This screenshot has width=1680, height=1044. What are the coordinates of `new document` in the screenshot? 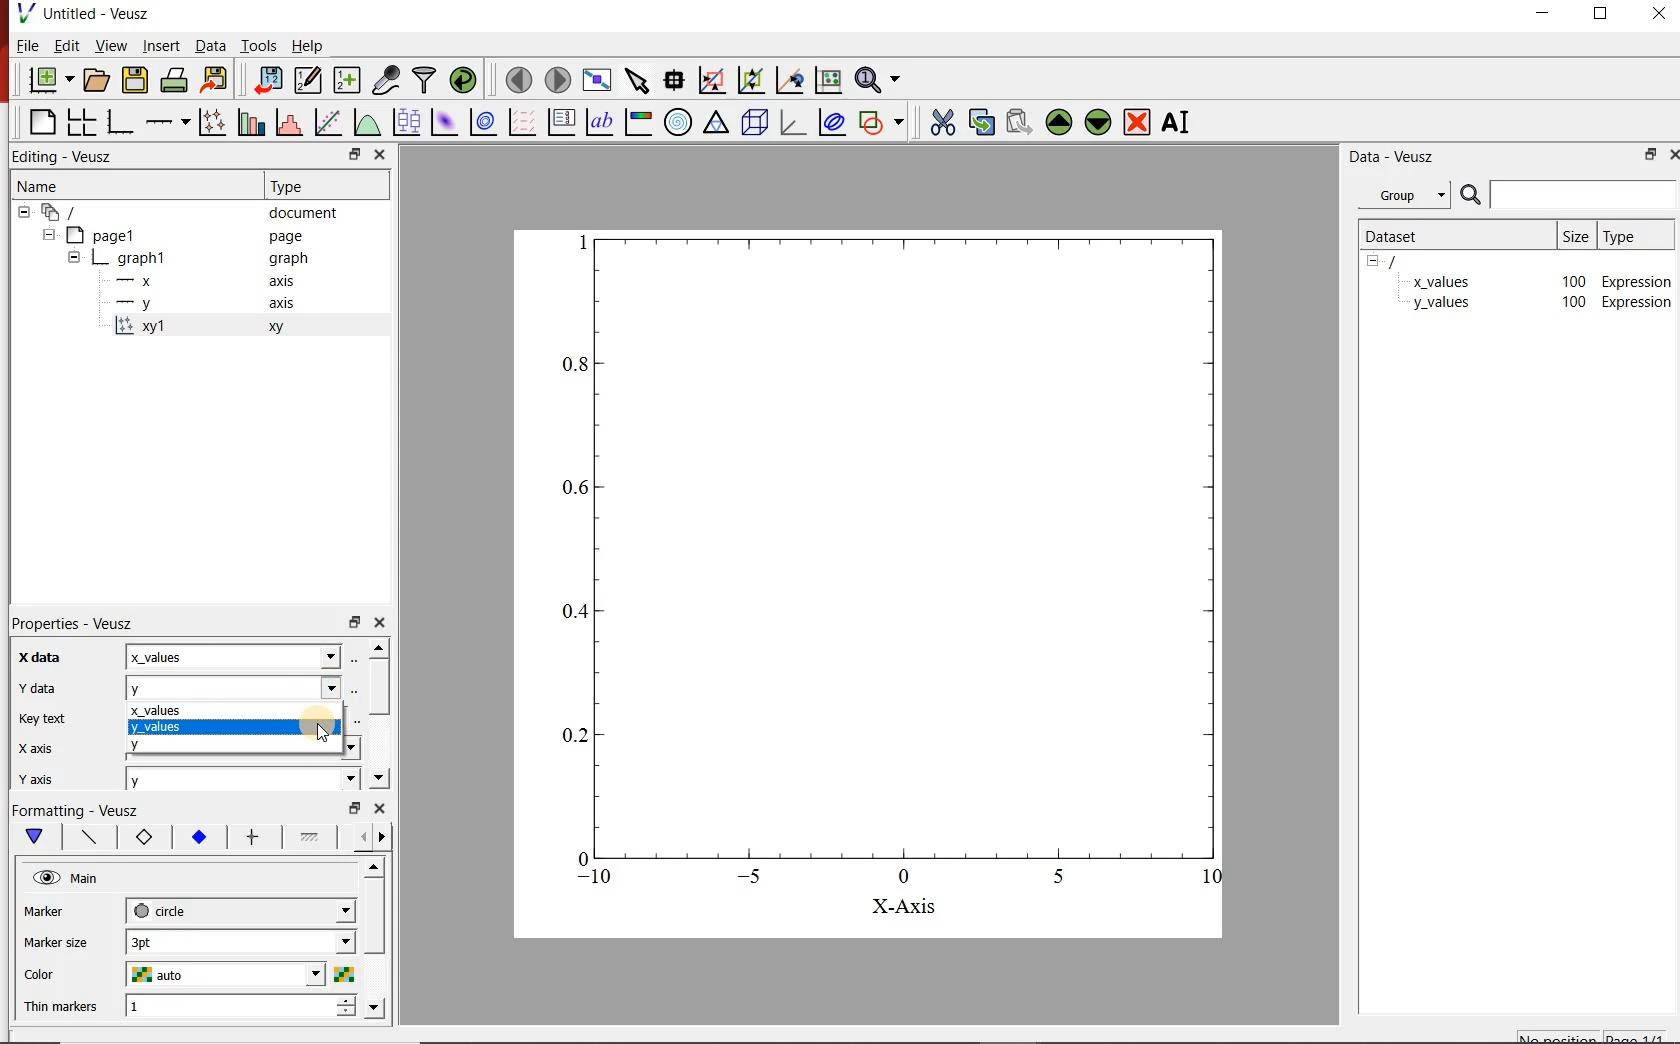 It's located at (51, 78).